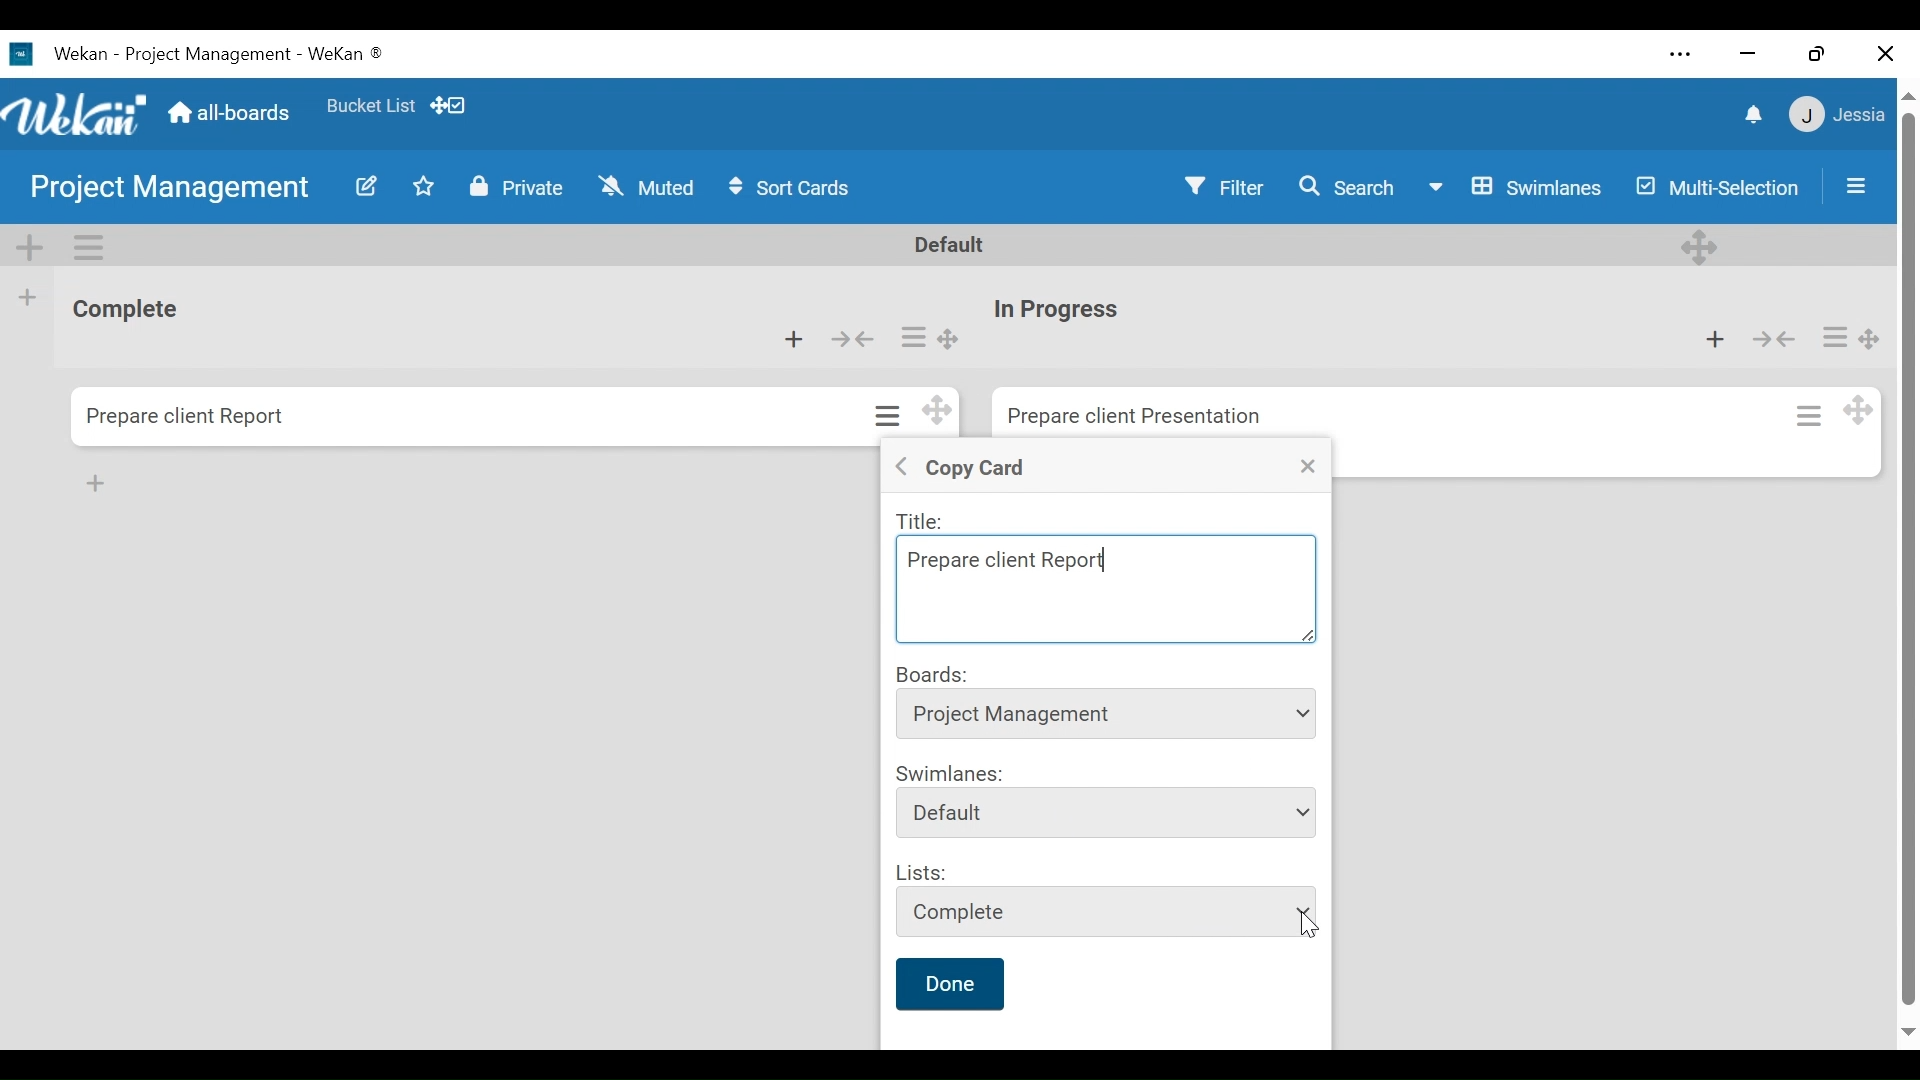 The width and height of the screenshot is (1920, 1080). I want to click on Collapse, so click(1784, 339).